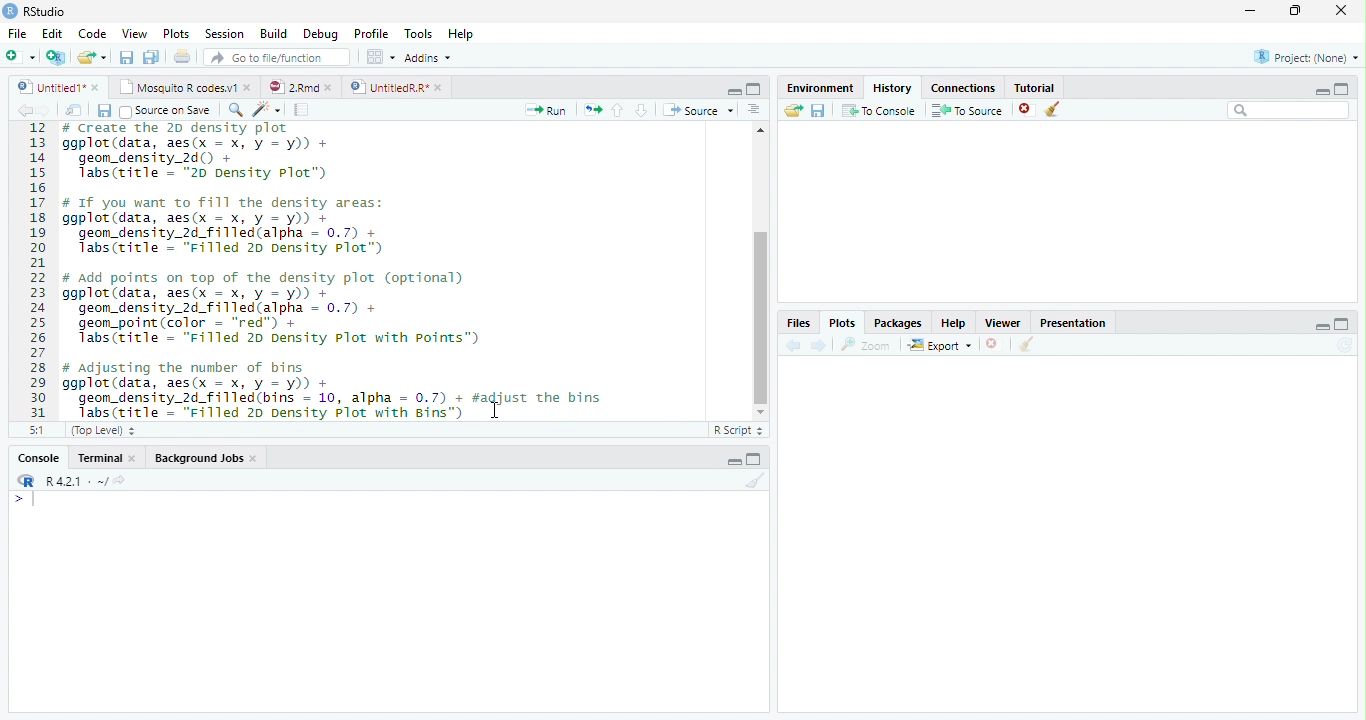  Describe the element at coordinates (136, 458) in the screenshot. I see `close` at that location.